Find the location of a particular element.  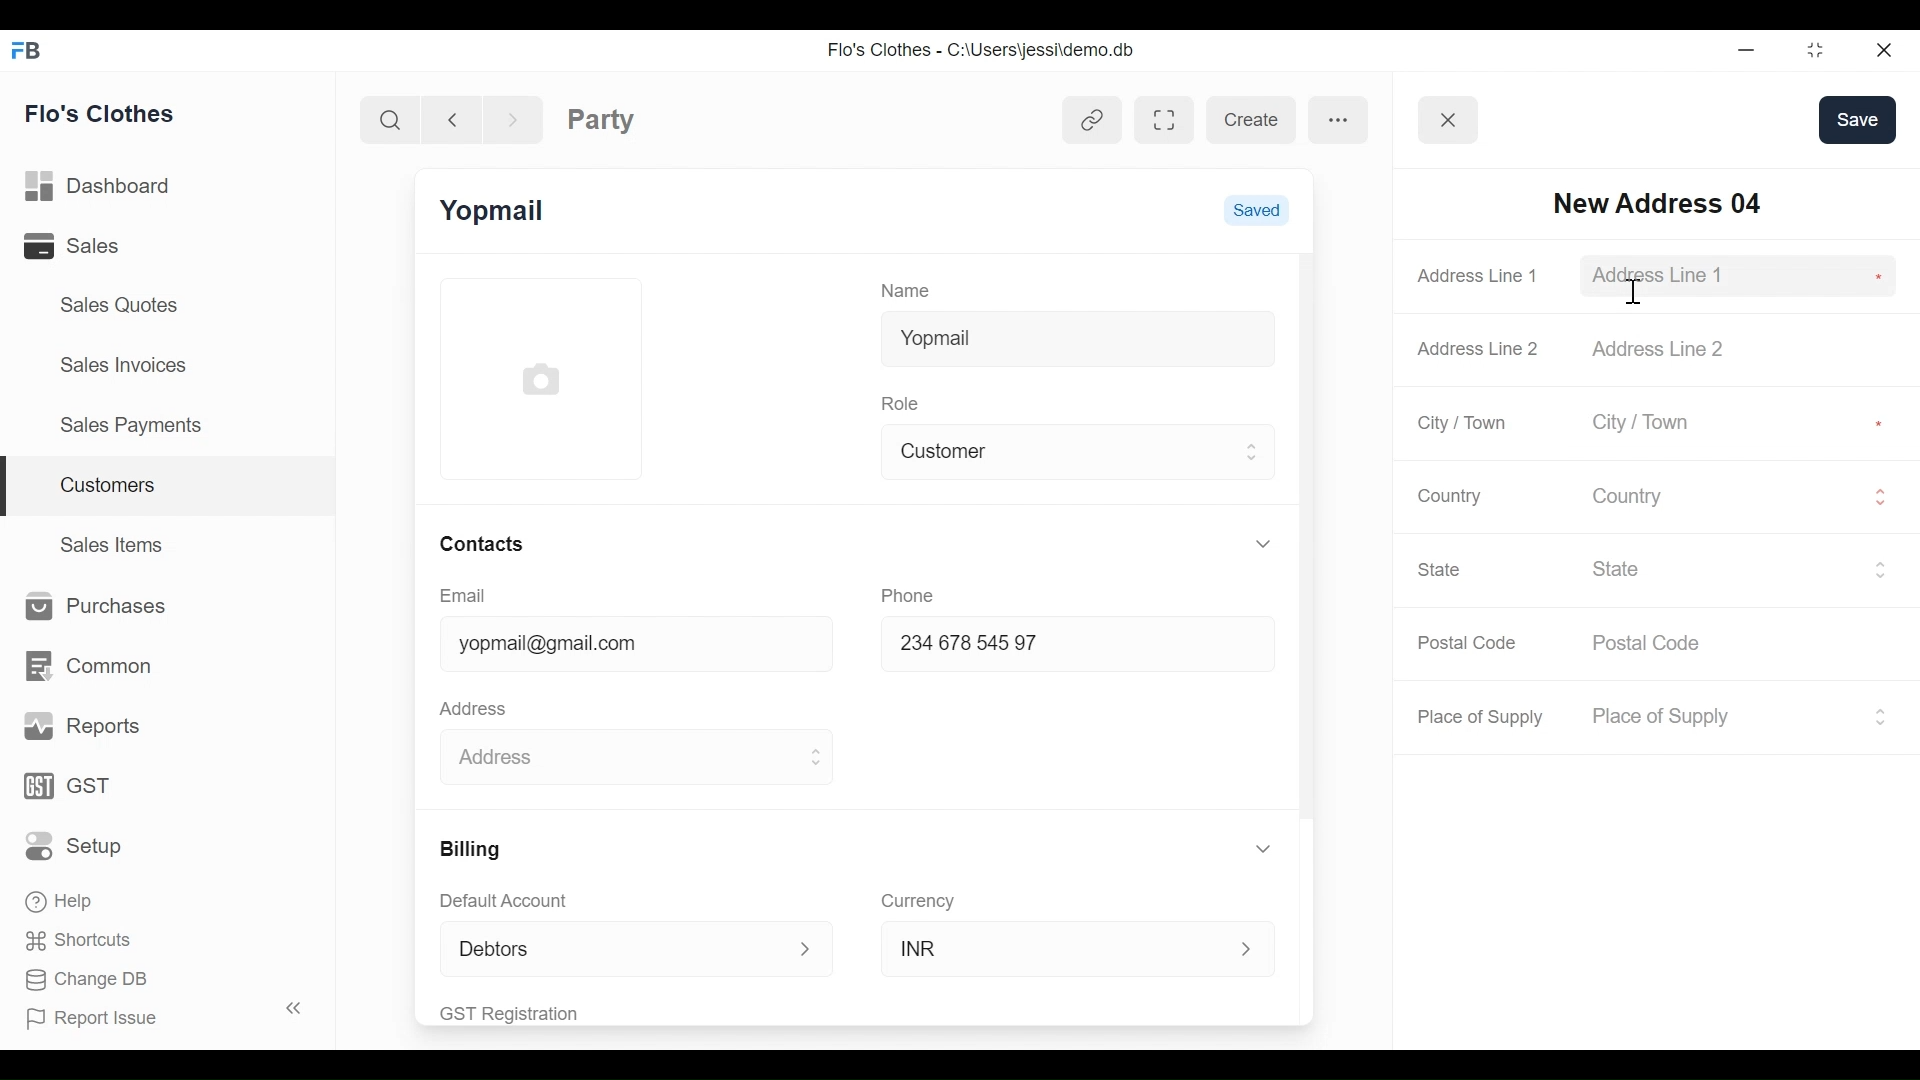

Address Line 2 is located at coordinates (1668, 348).